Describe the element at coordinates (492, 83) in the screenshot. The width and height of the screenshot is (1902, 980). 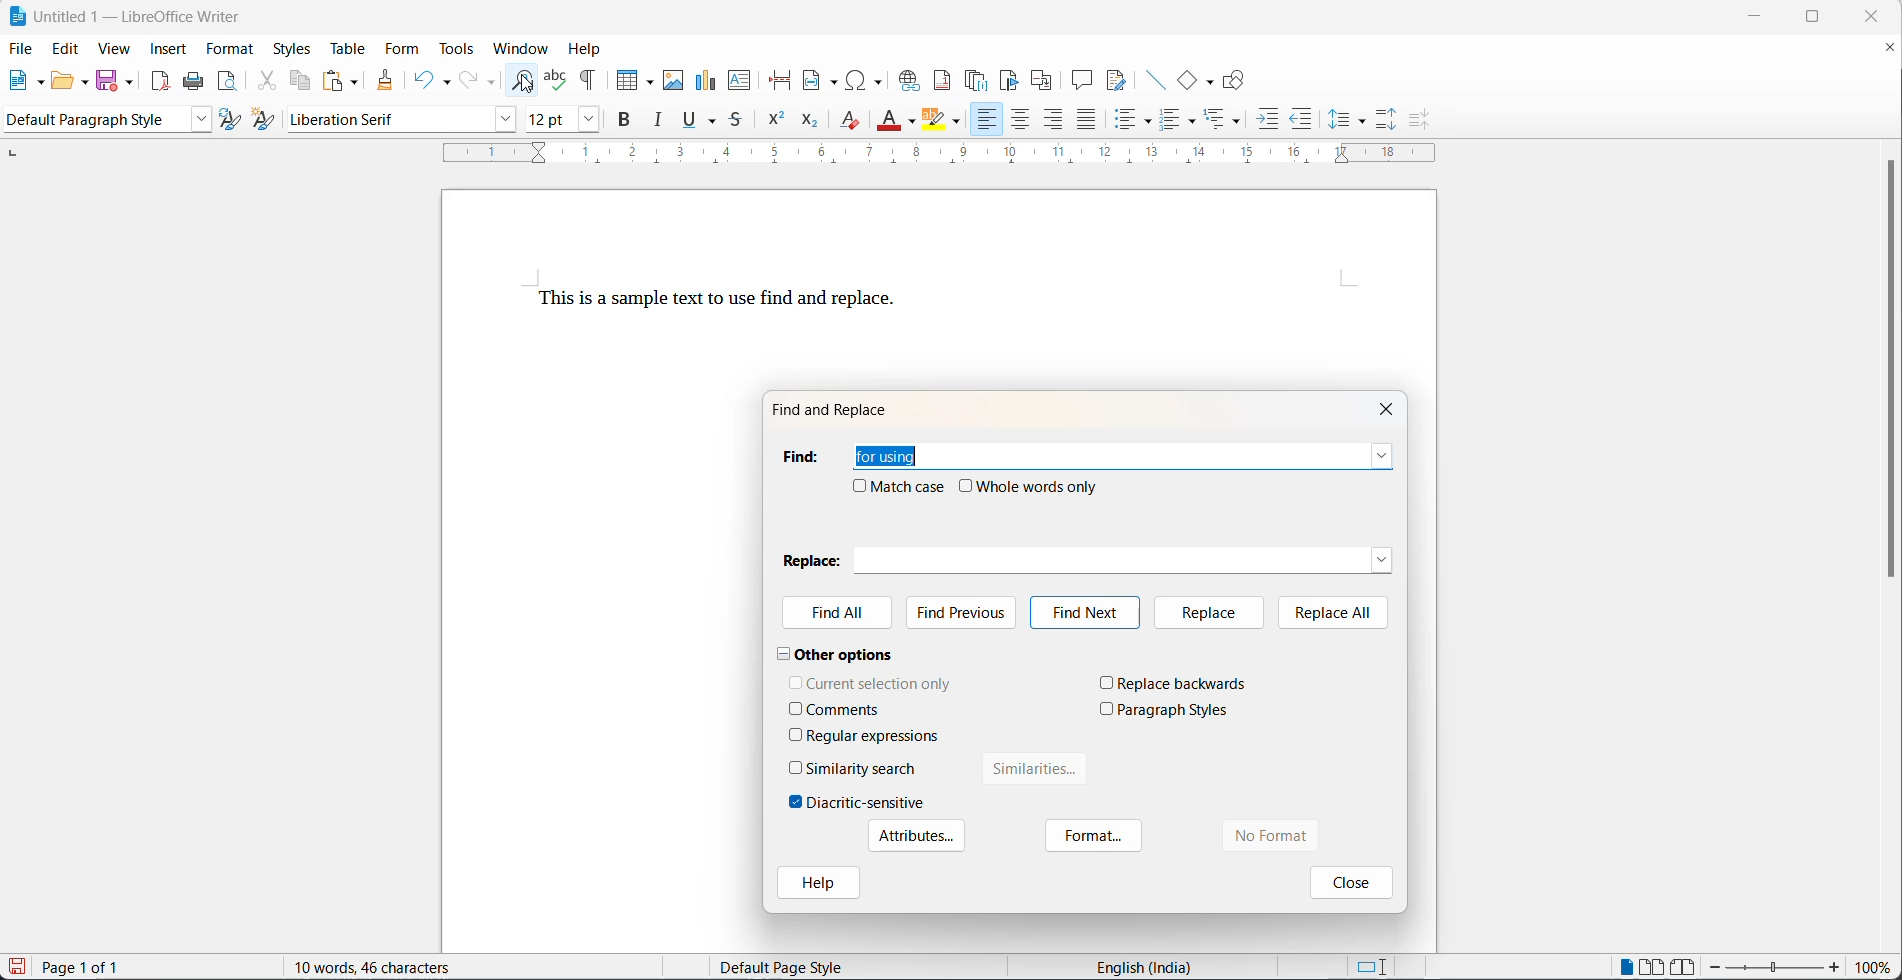
I see `redo options` at that location.